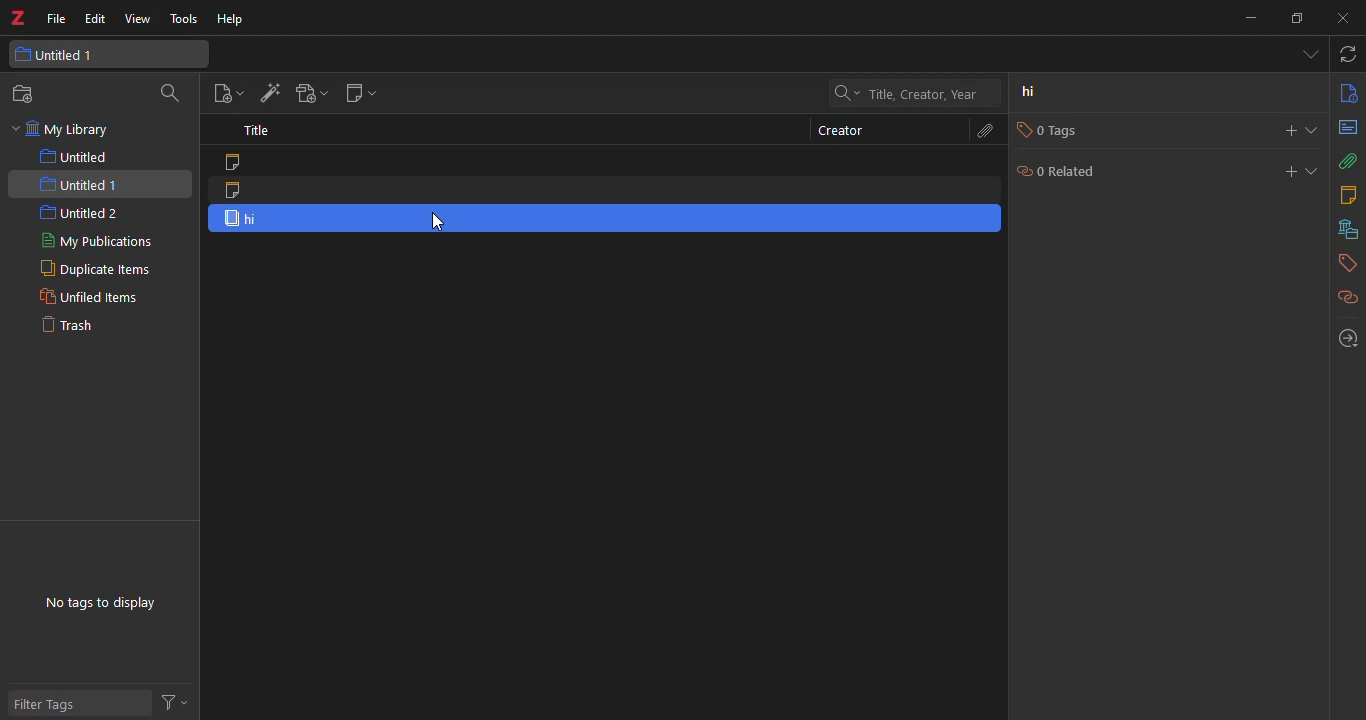  Describe the element at coordinates (1347, 17) in the screenshot. I see `close` at that location.